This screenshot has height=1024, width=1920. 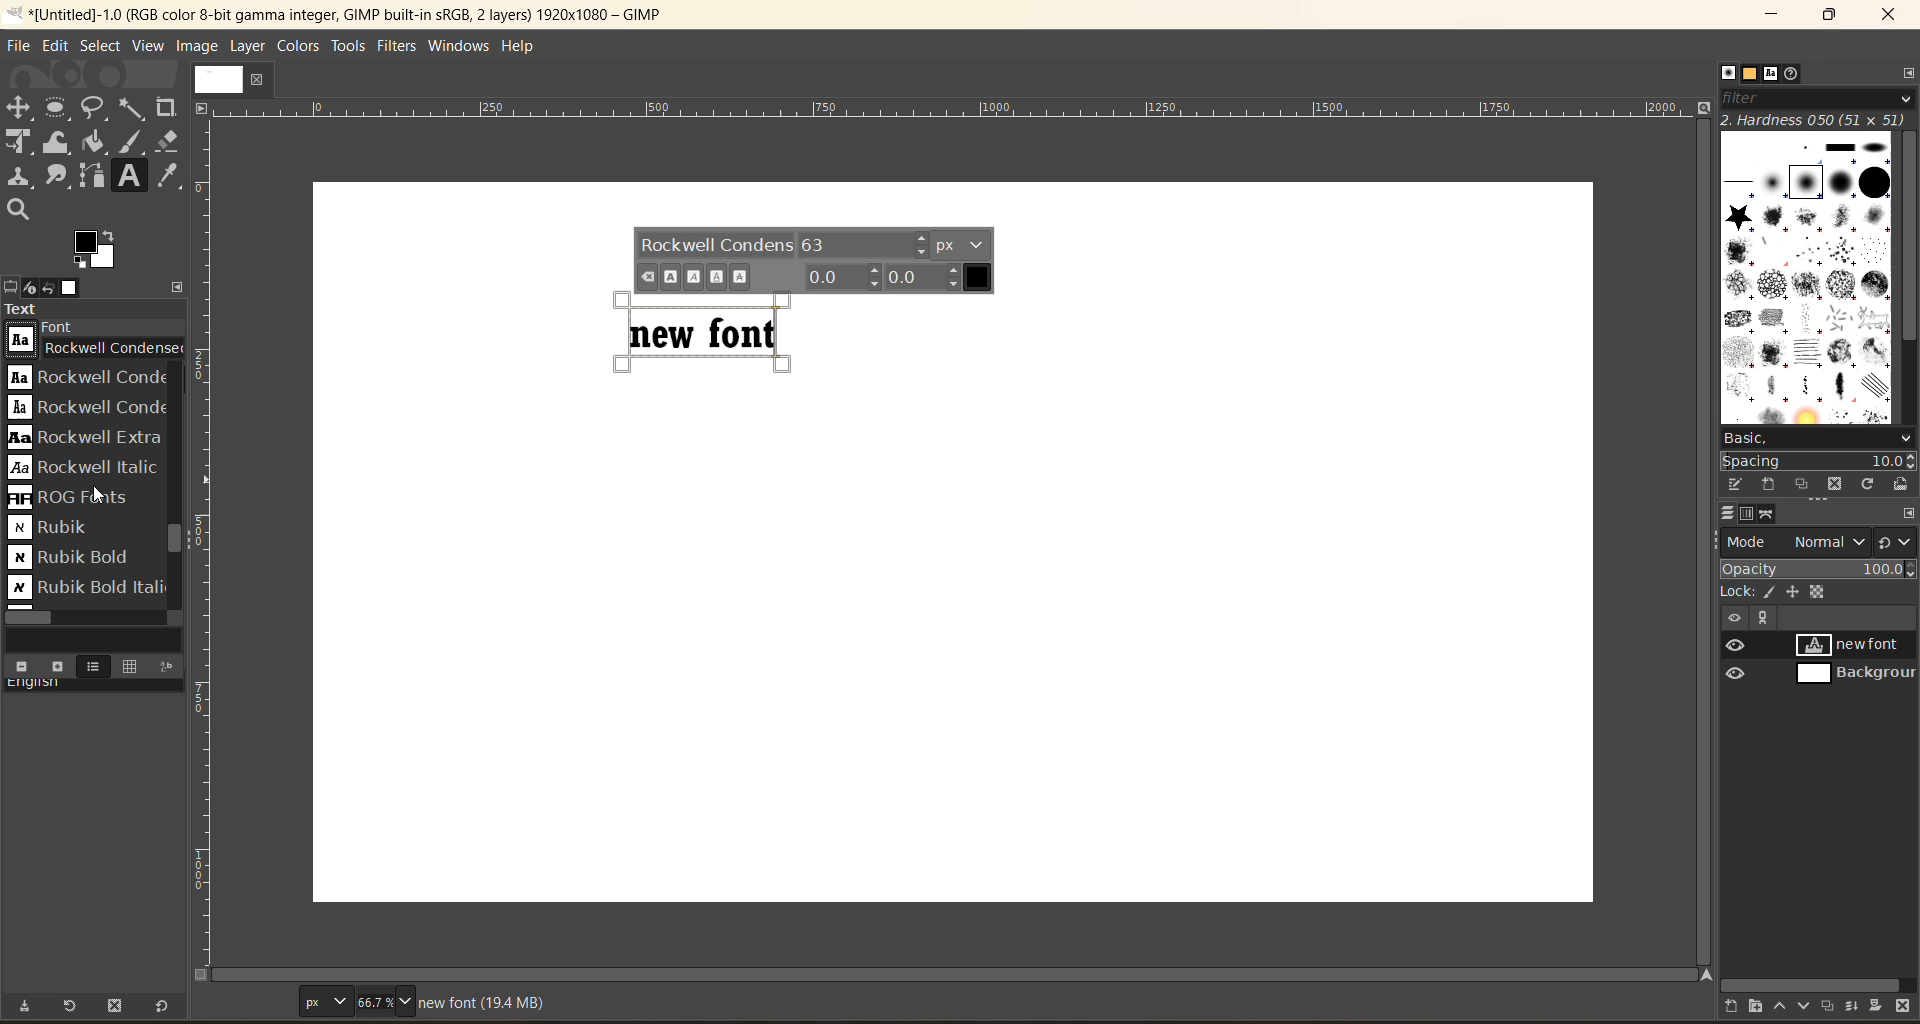 I want to click on vertical scroll bar, so click(x=169, y=541).